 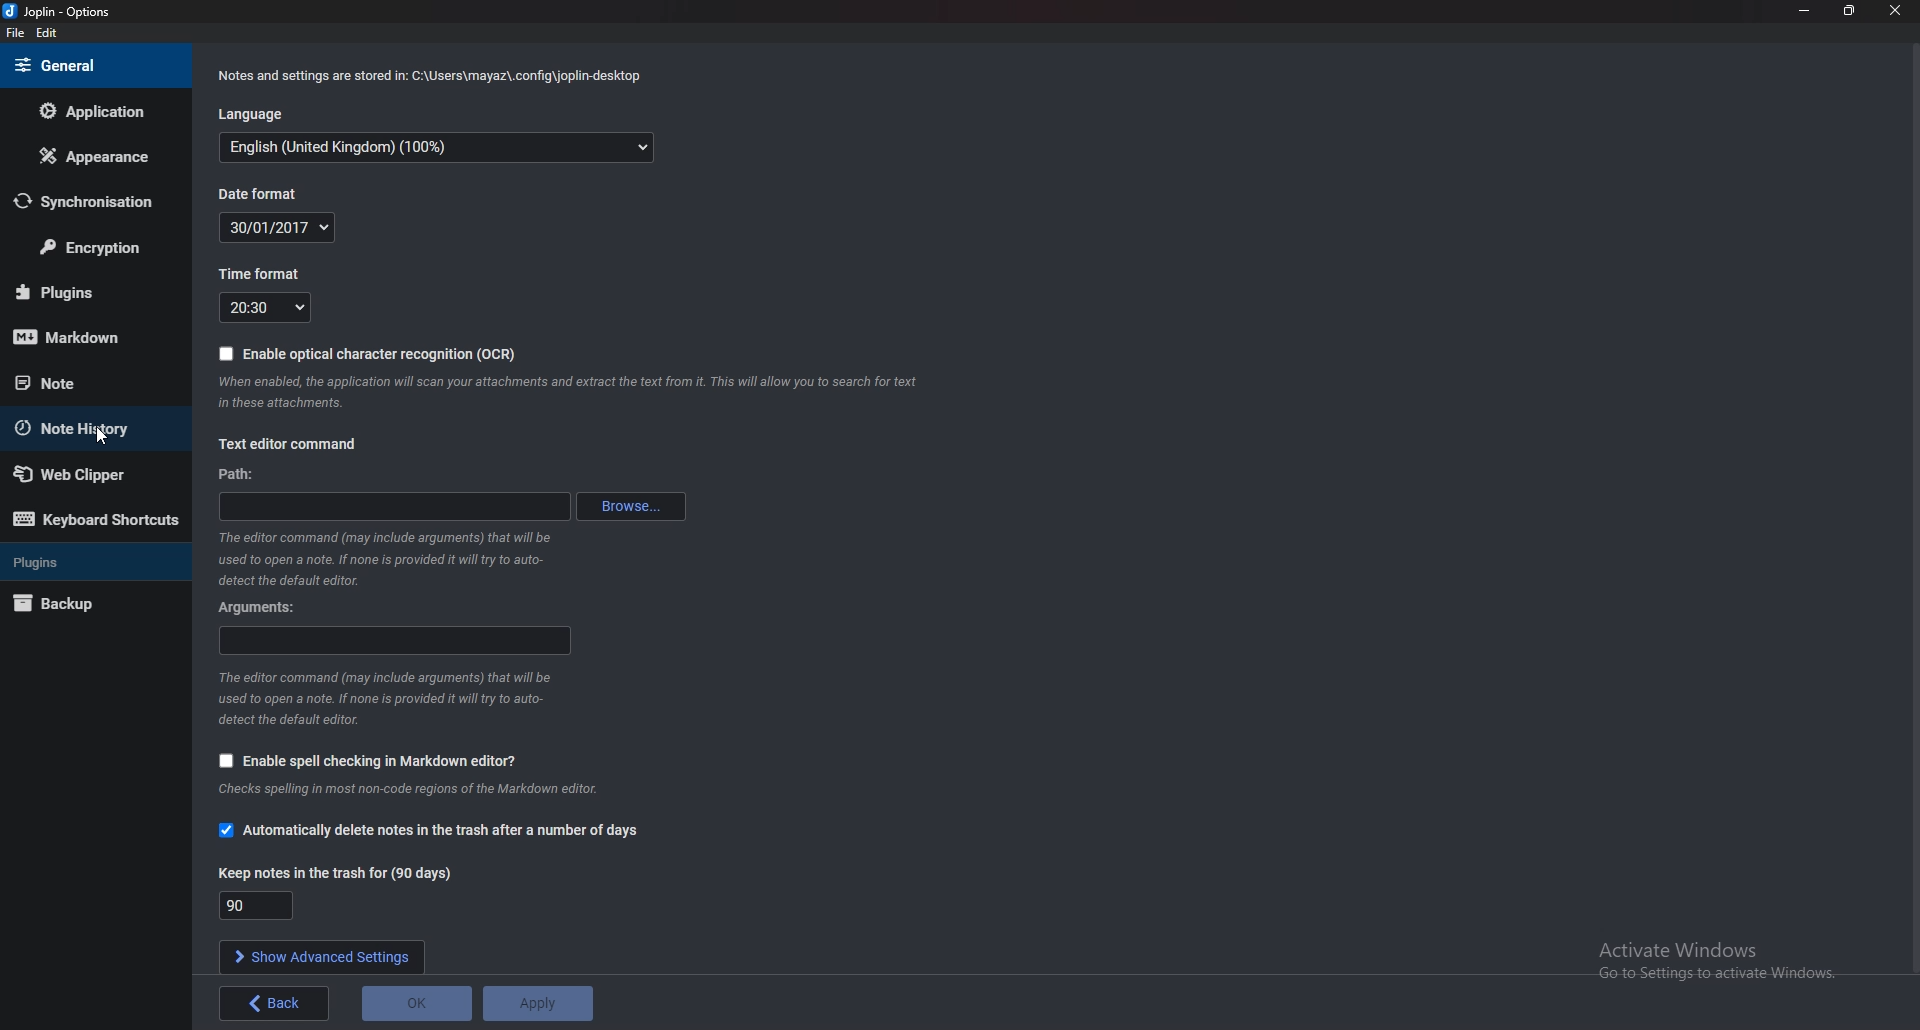 What do you see at coordinates (347, 873) in the screenshot?
I see `Keep notes in the trash for` at bounding box center [347, 873].